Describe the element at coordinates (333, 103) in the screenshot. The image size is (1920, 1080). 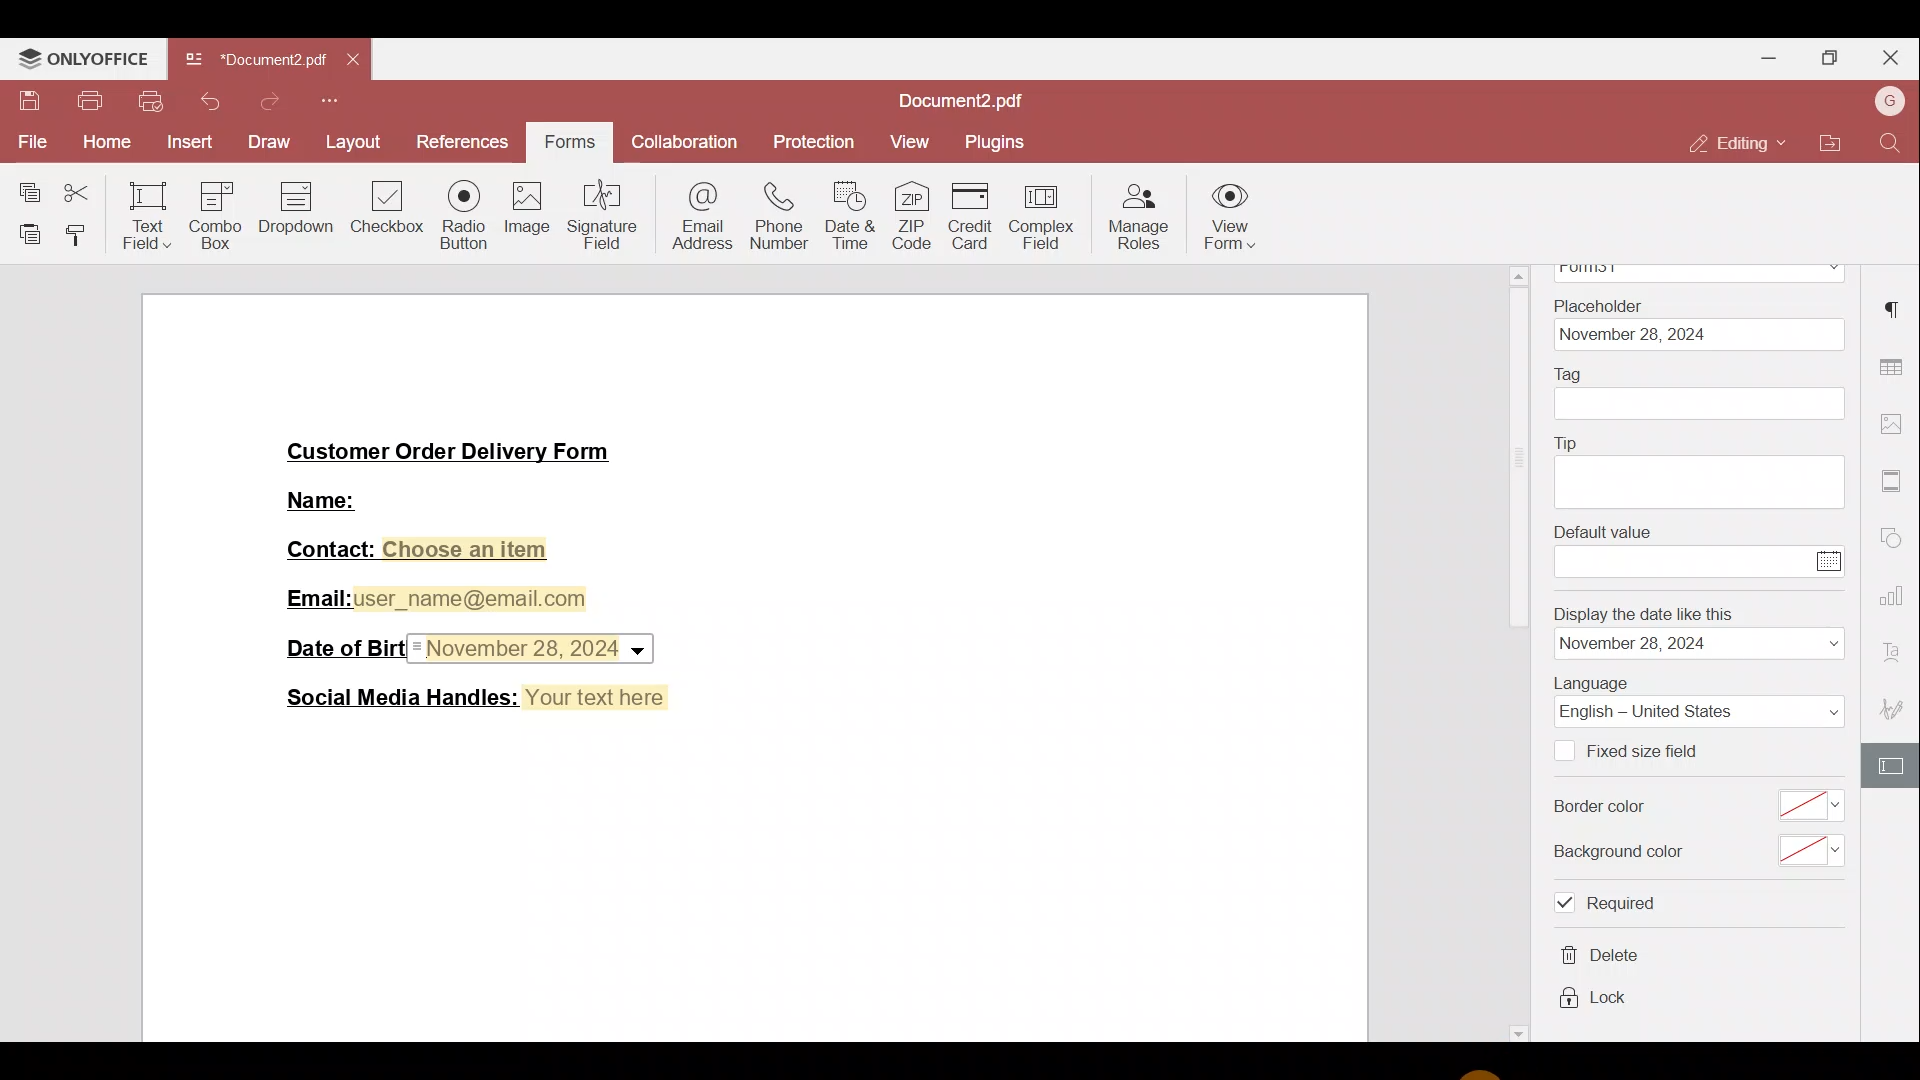
I see `More` at that location.